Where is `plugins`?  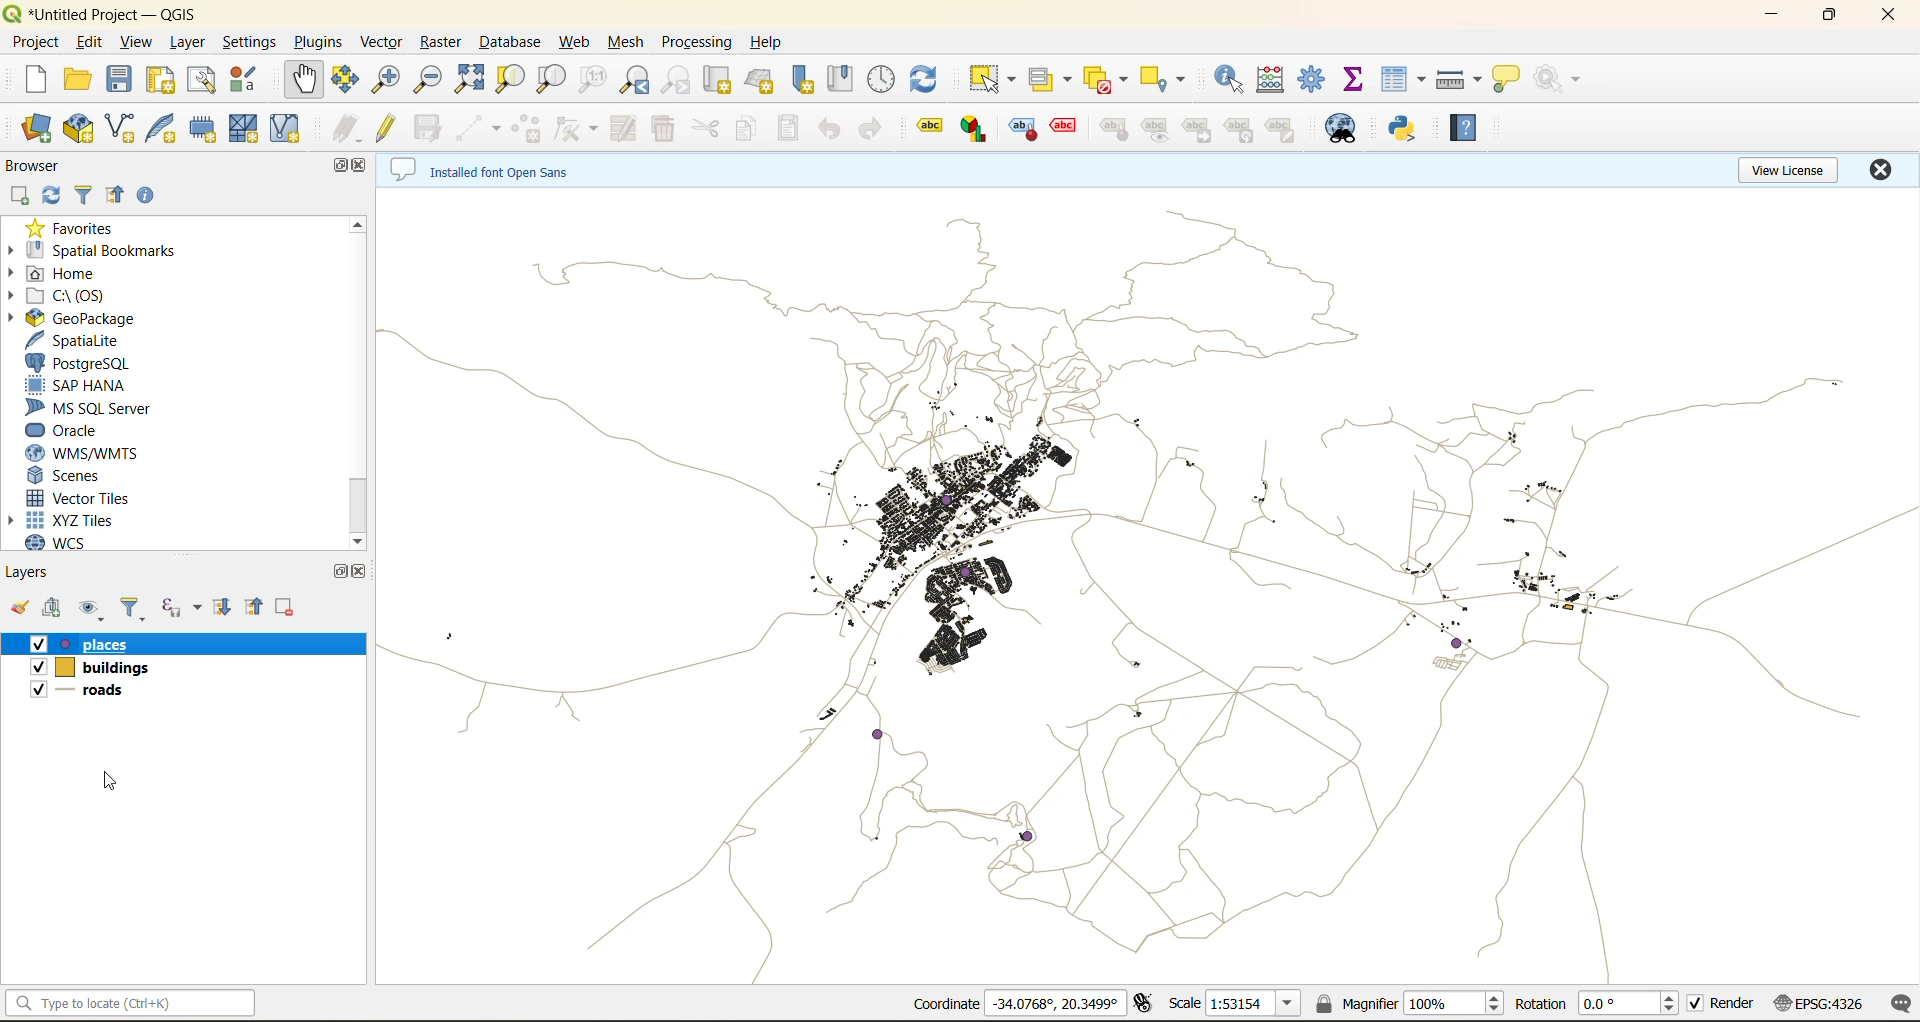
plugins is located at coordinates (323, 41).